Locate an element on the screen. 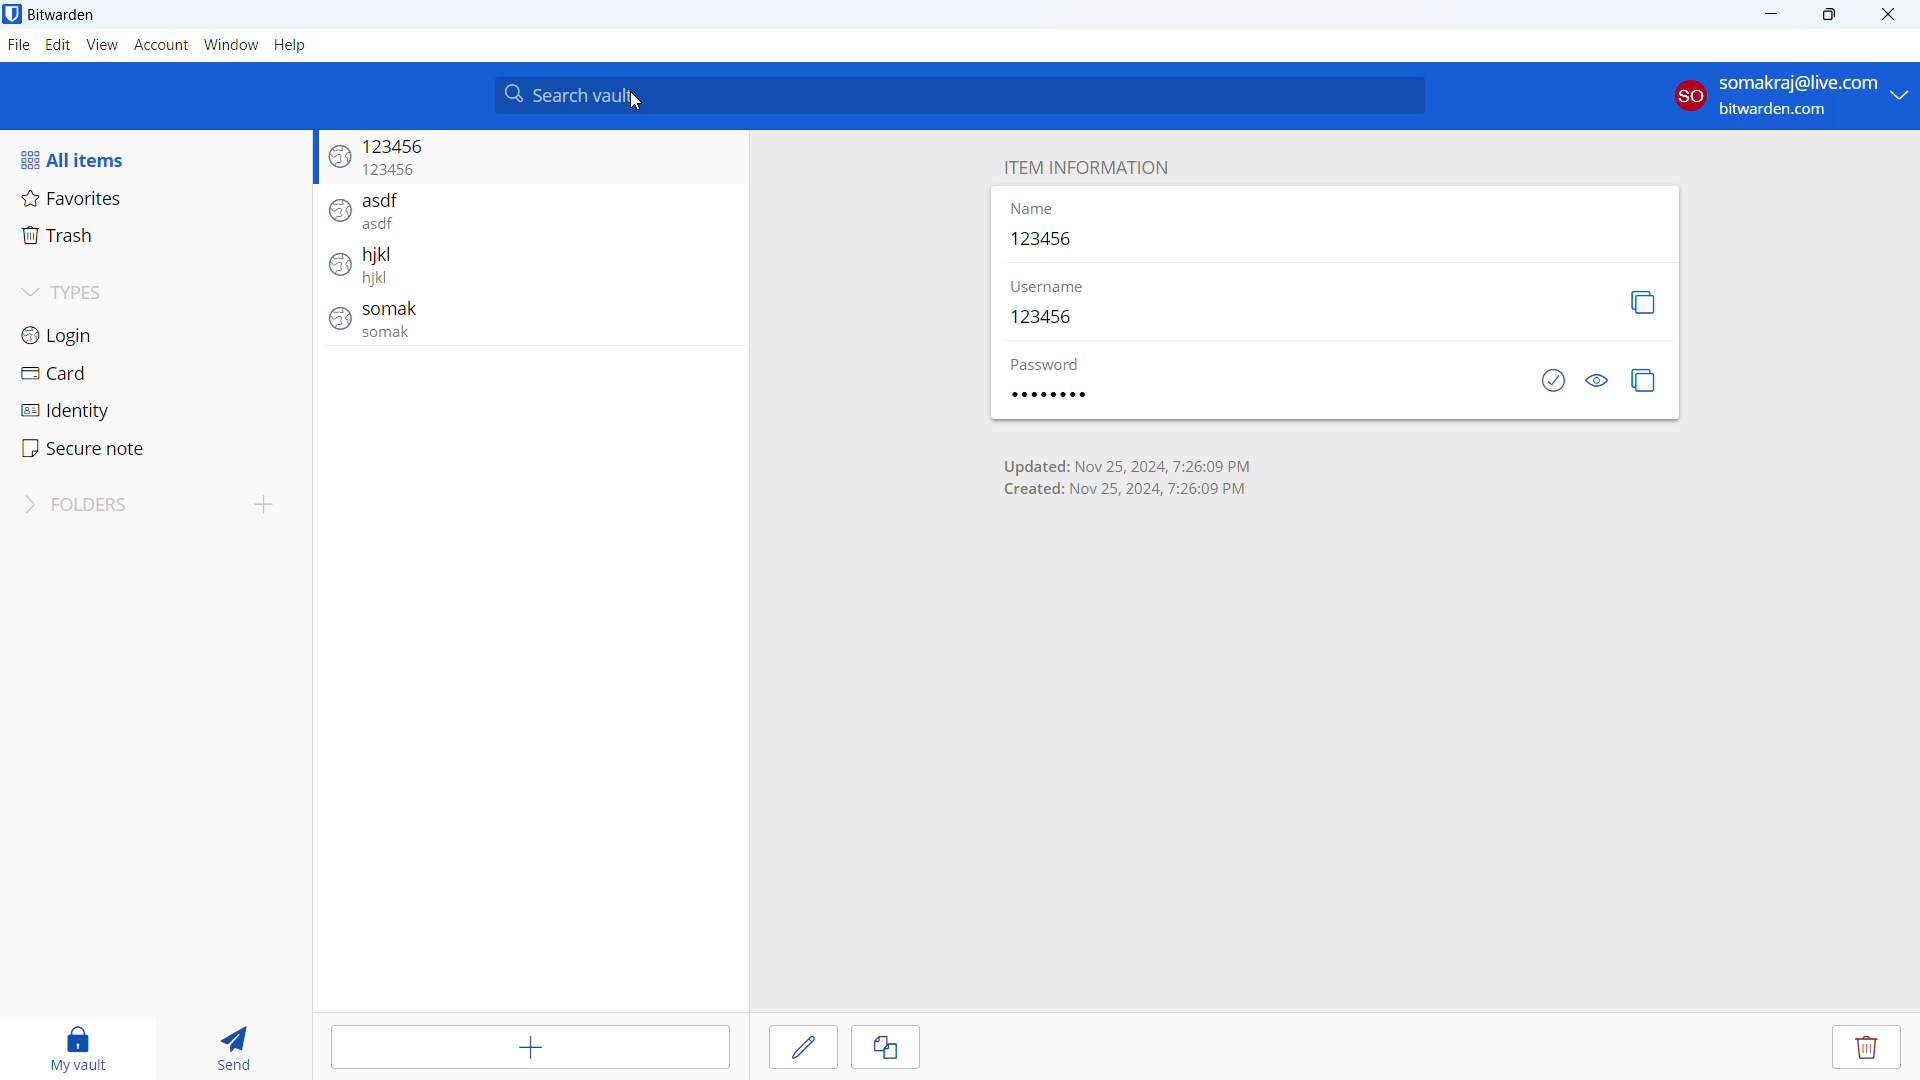 This screenshot has width=1920, height=1080. clone is located at coordinates (885, 1047).